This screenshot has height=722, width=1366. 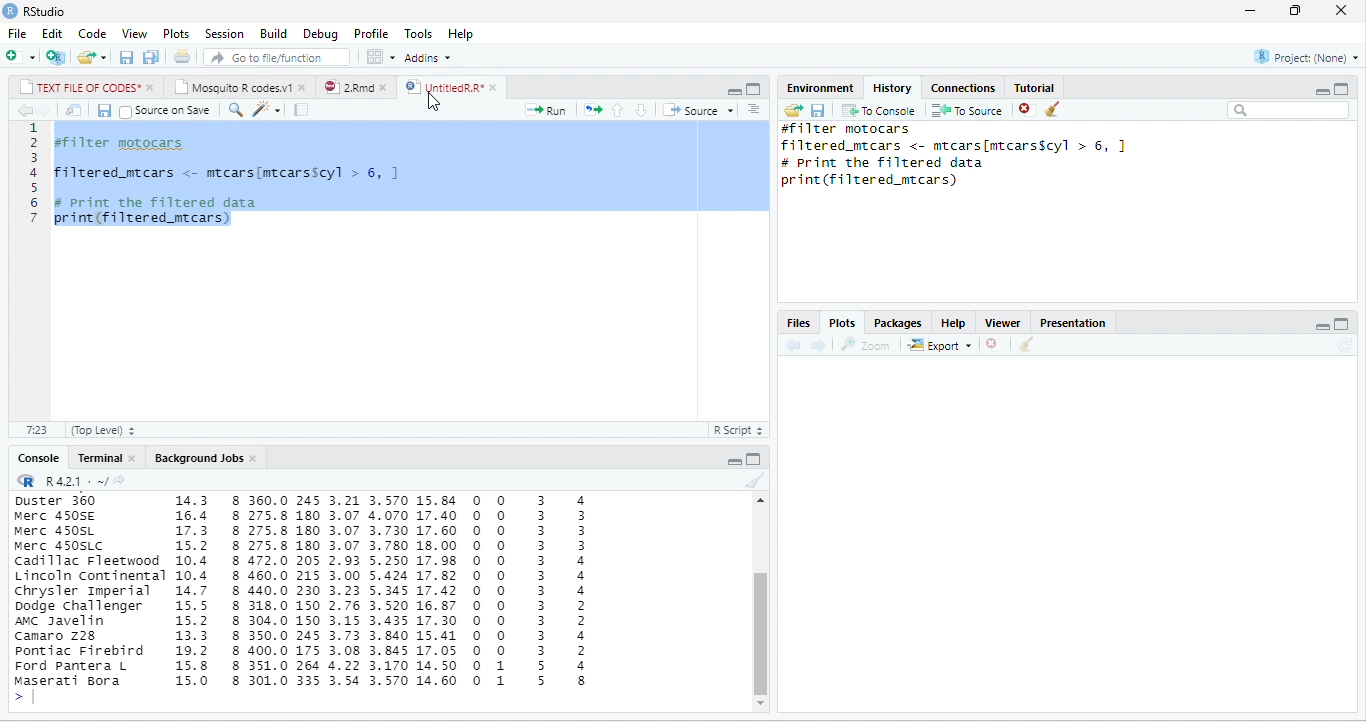 I want to click on Plots, so click(x=176, y=34).